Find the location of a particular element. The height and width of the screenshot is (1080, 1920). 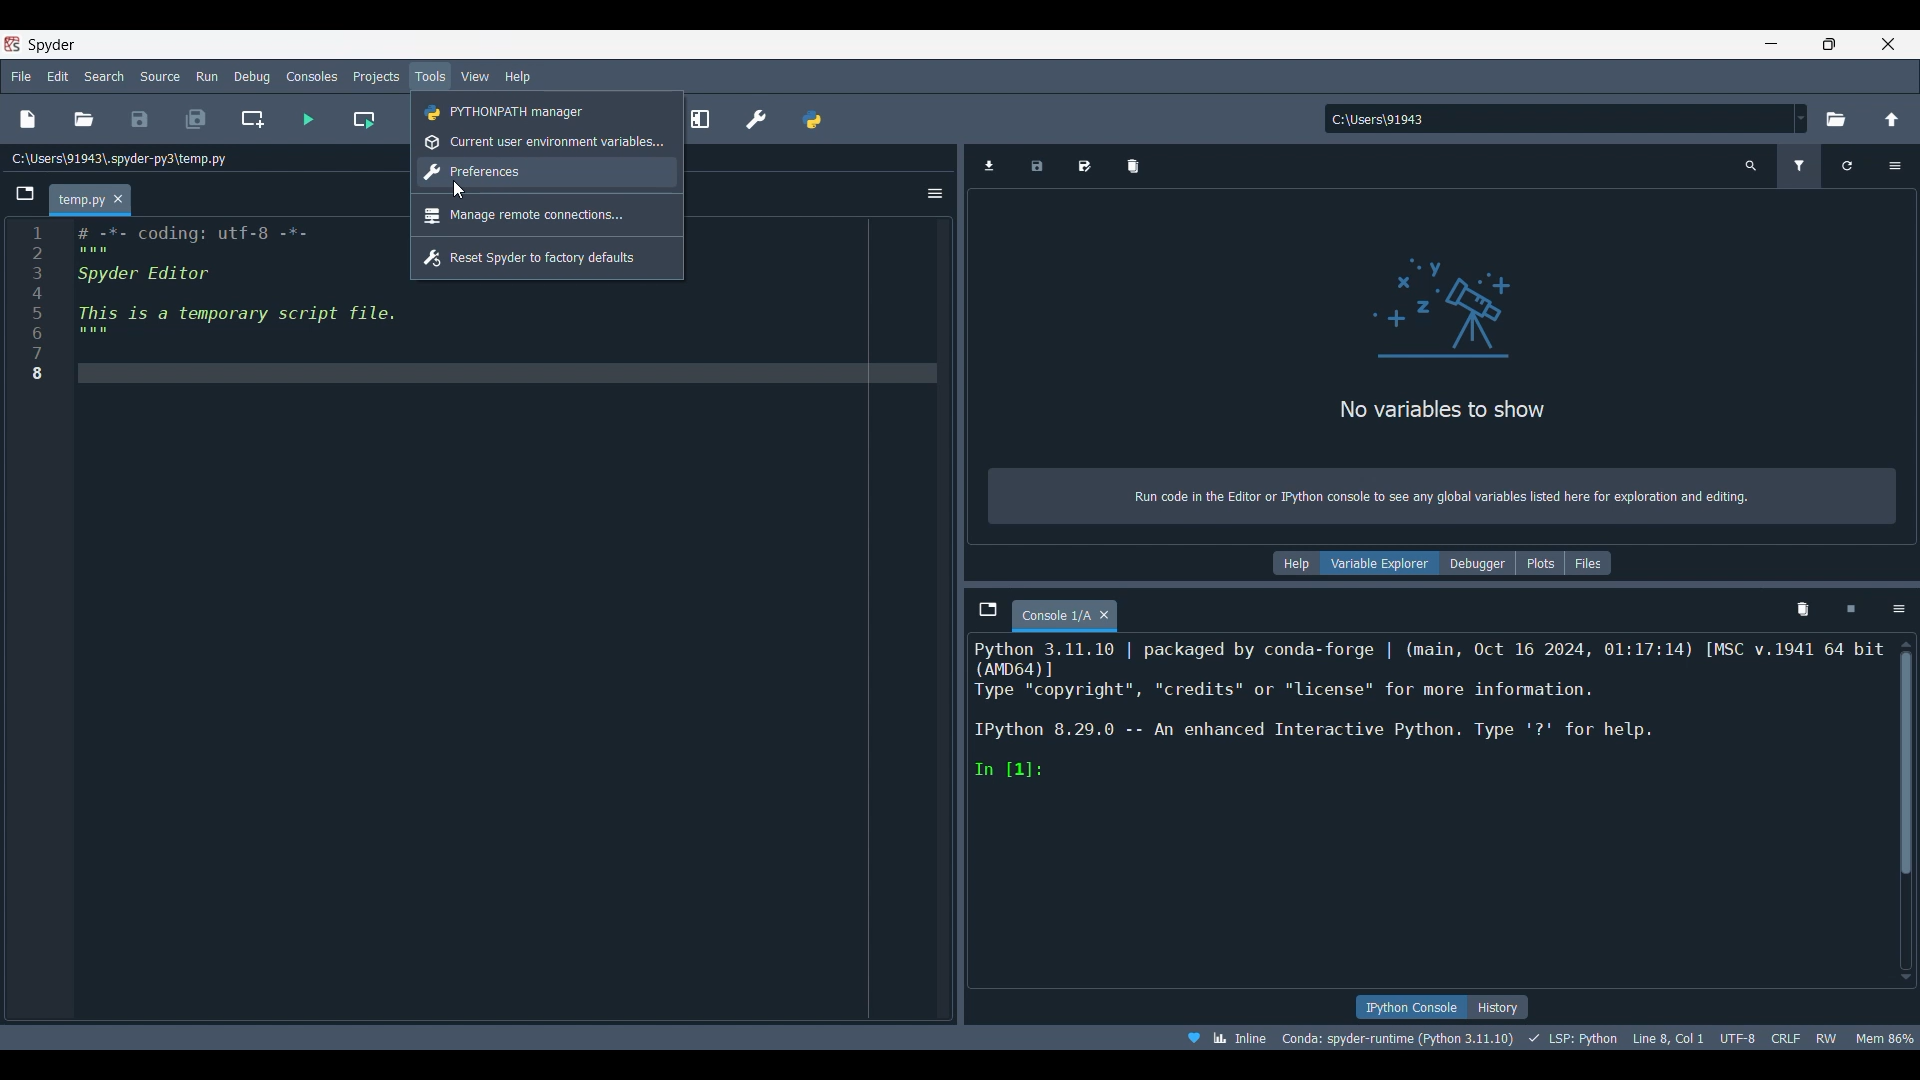

ipython console pane is located at coordinates (1429, 710).